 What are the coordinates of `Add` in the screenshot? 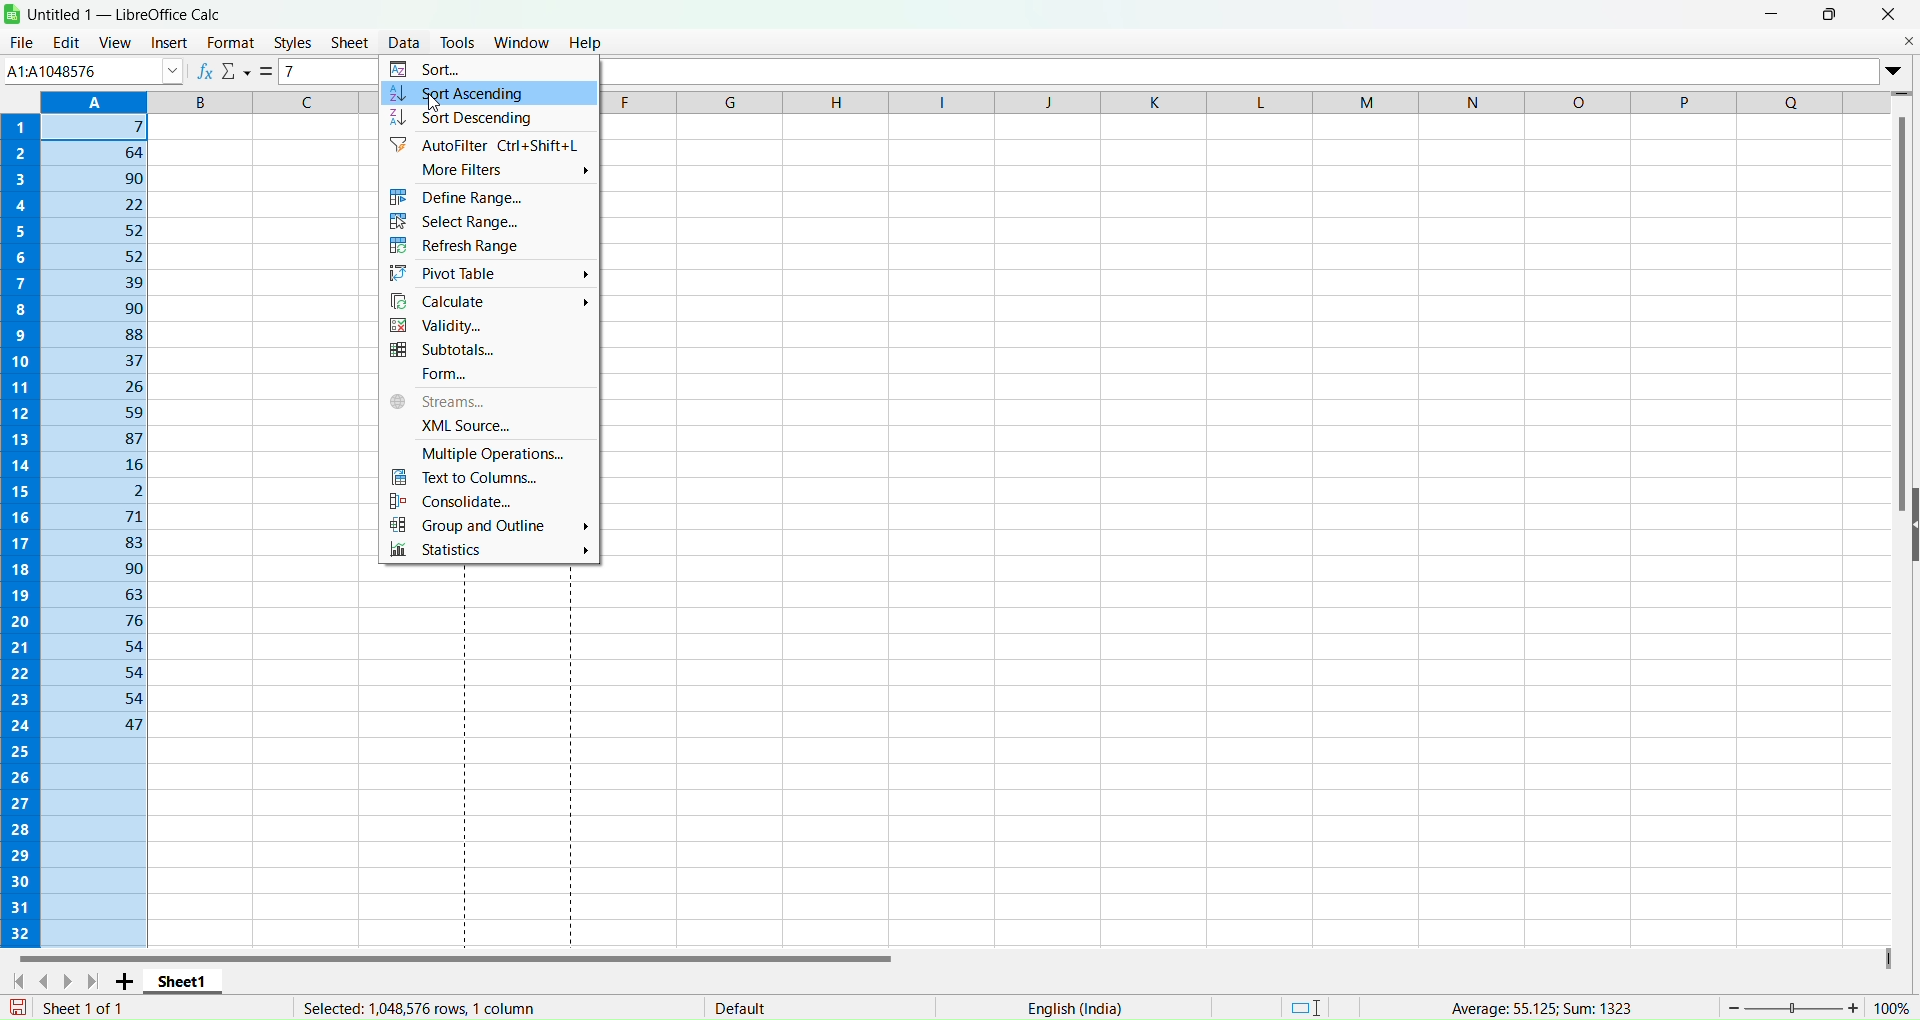 It's located at (128, 981).